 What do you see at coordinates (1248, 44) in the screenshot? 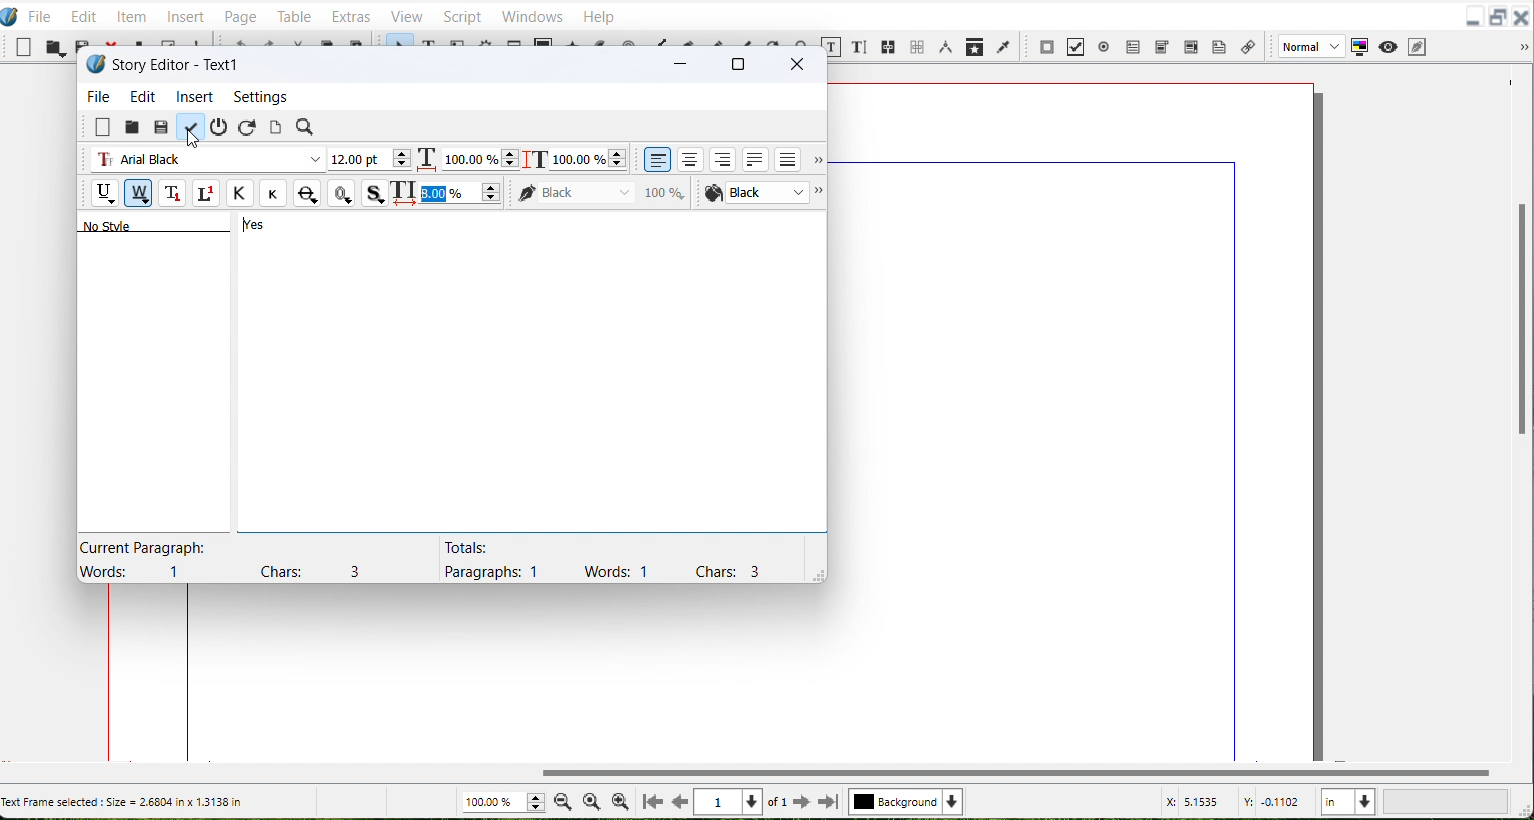
I see `Link Annotation` at bounding box center [1248, 44].